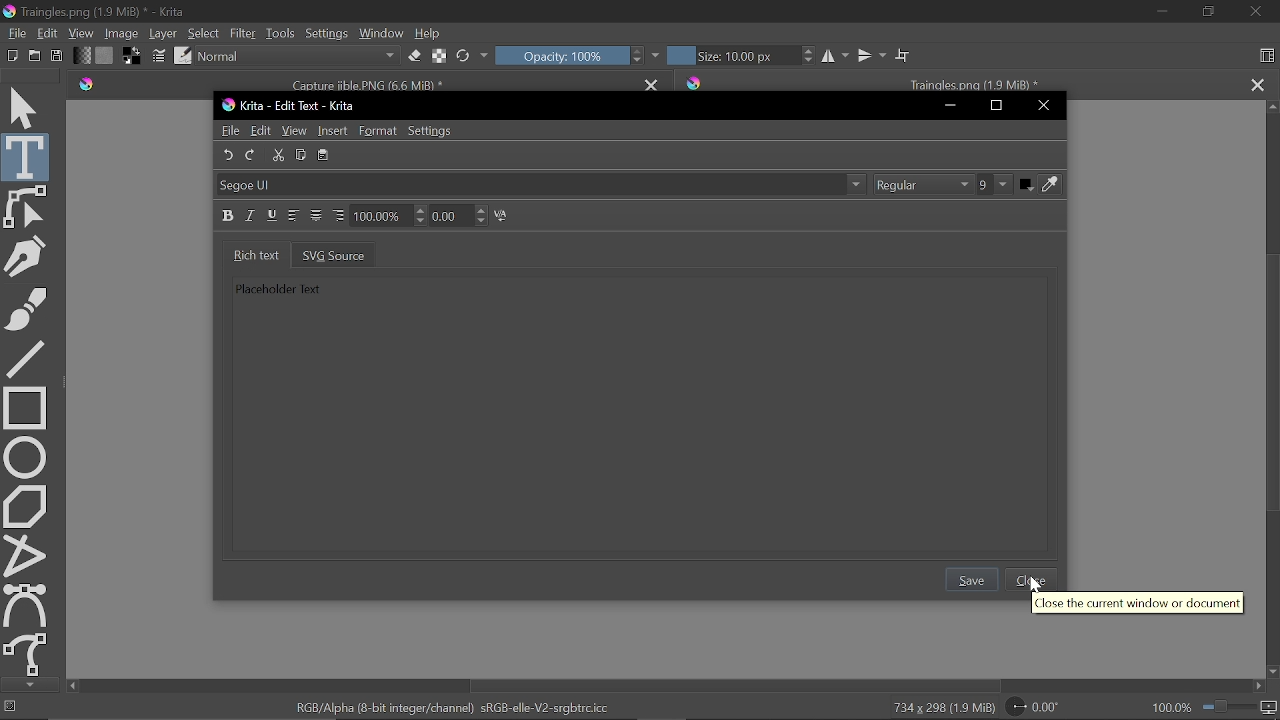  Describe the element at coordinates (349, 81) in the screenshot. I see `Current tab` at that location.